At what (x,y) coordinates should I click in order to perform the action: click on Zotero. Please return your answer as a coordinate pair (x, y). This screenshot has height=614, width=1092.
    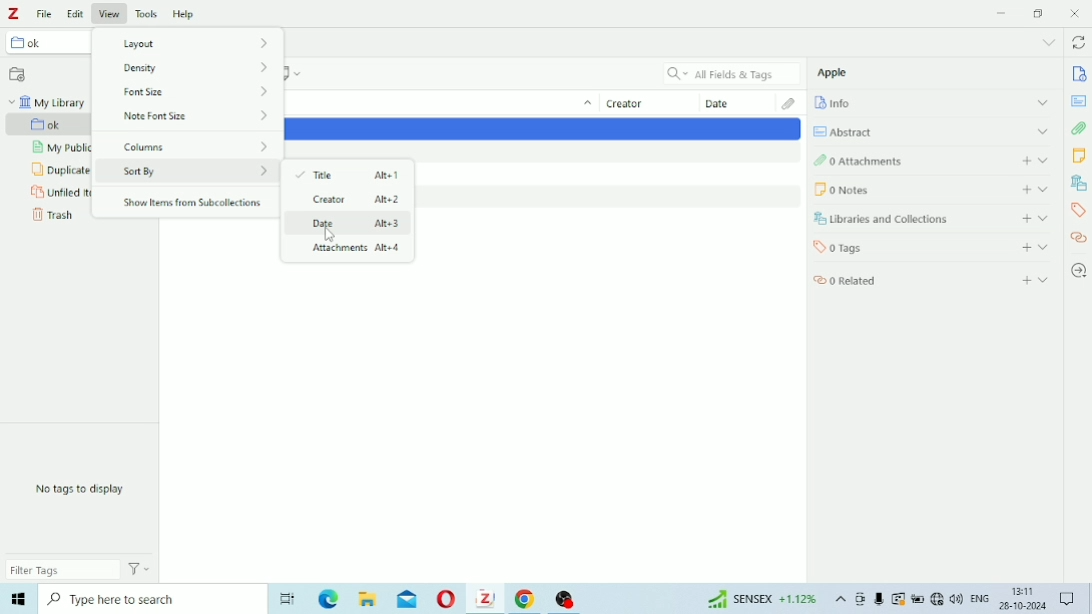
    Looking at the image, I should click on (485, 600).